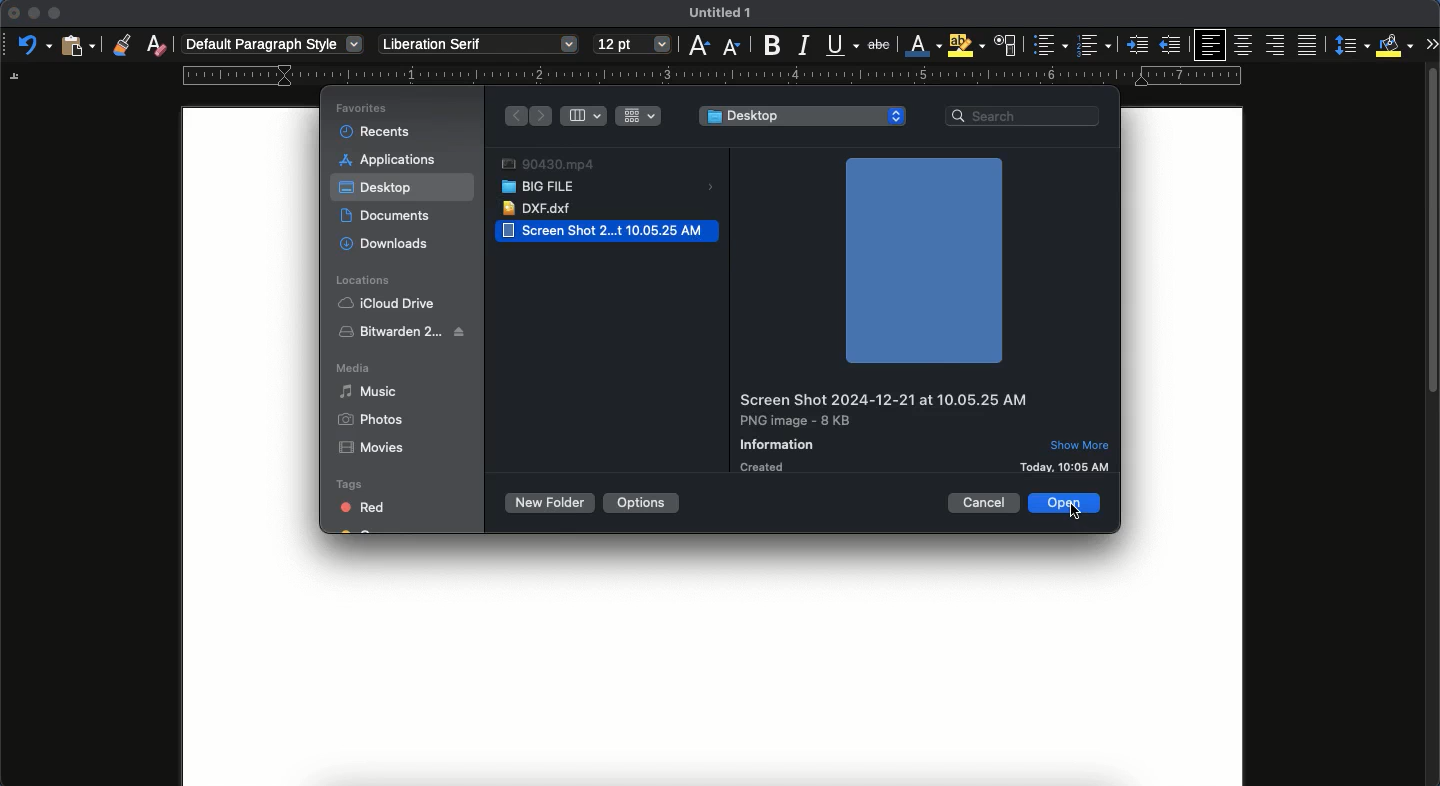 This screenshot has width=1440, height=786. What do you see at coordinates (77, 47) in the screenshot?
I see `paste` at bounding box center [77, 47].